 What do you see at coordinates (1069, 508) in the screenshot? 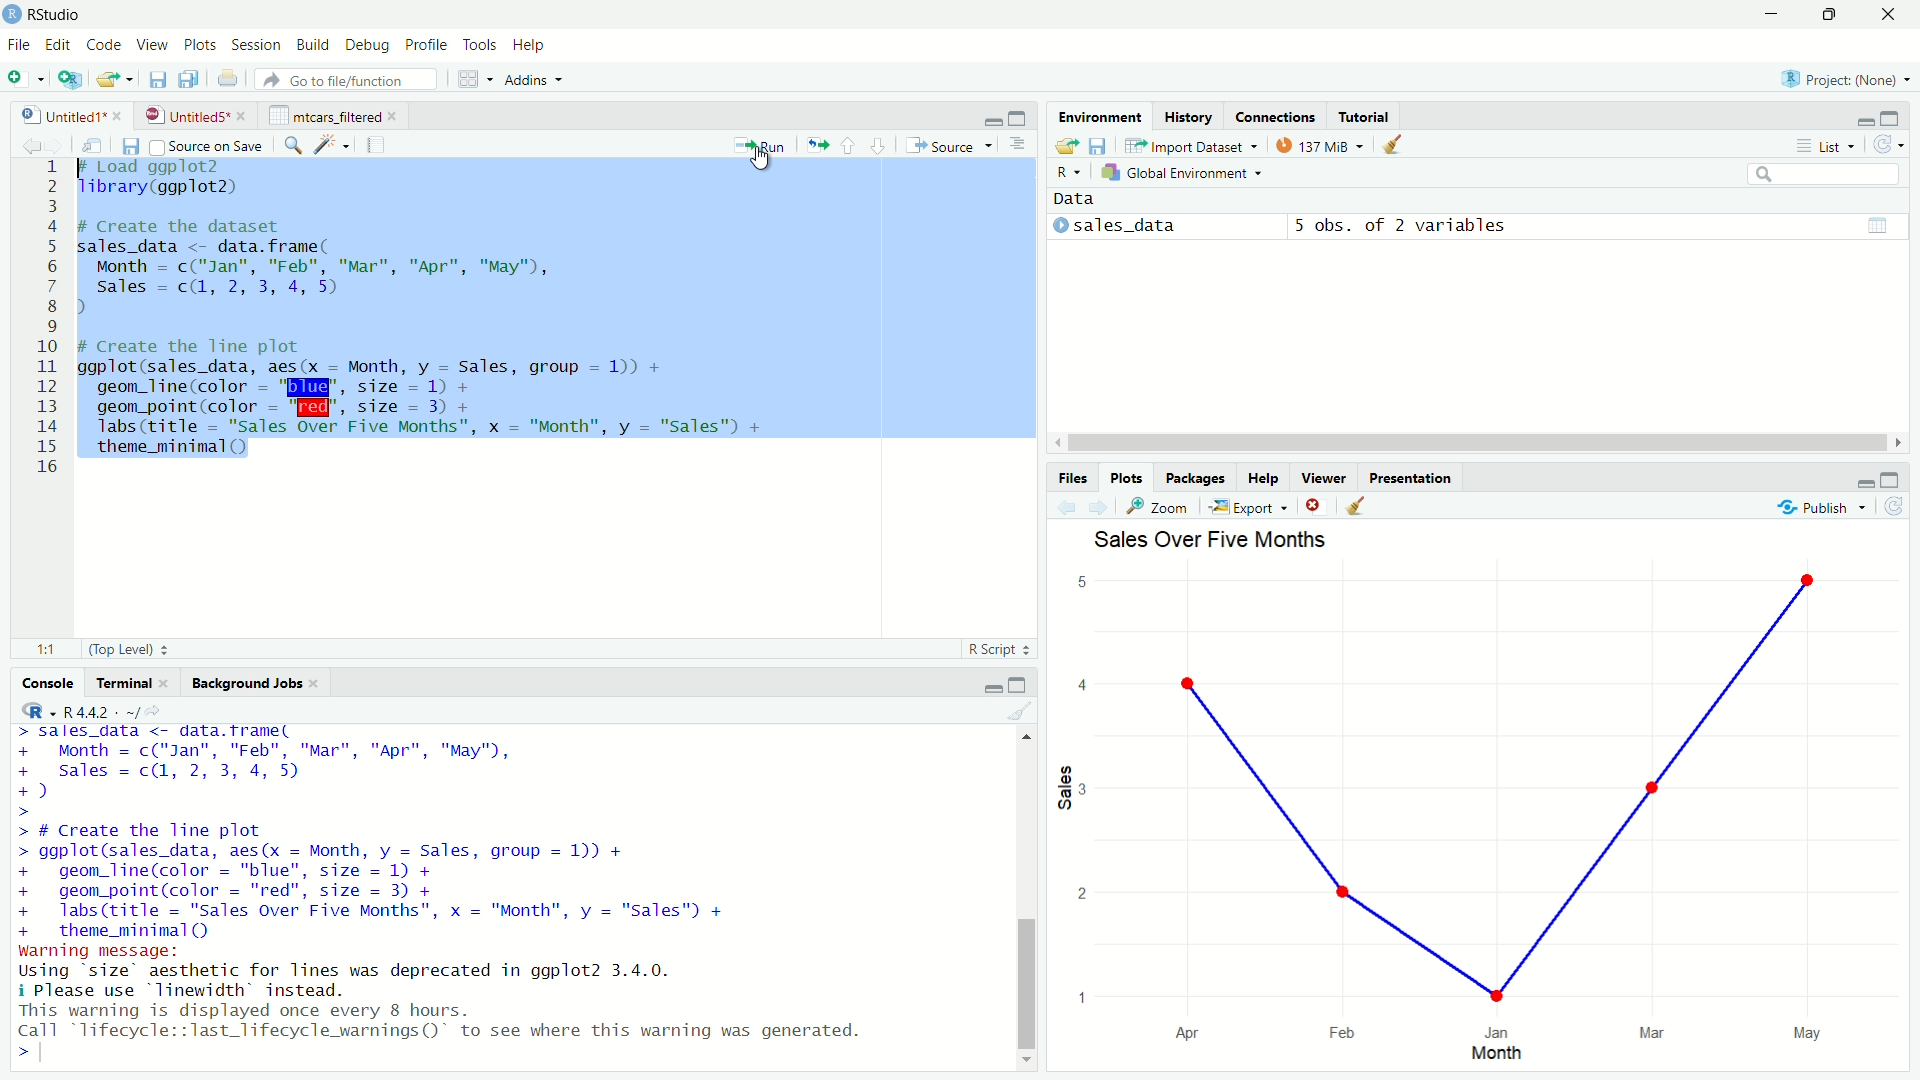
I see `back` at bounding box center [1069, 508].